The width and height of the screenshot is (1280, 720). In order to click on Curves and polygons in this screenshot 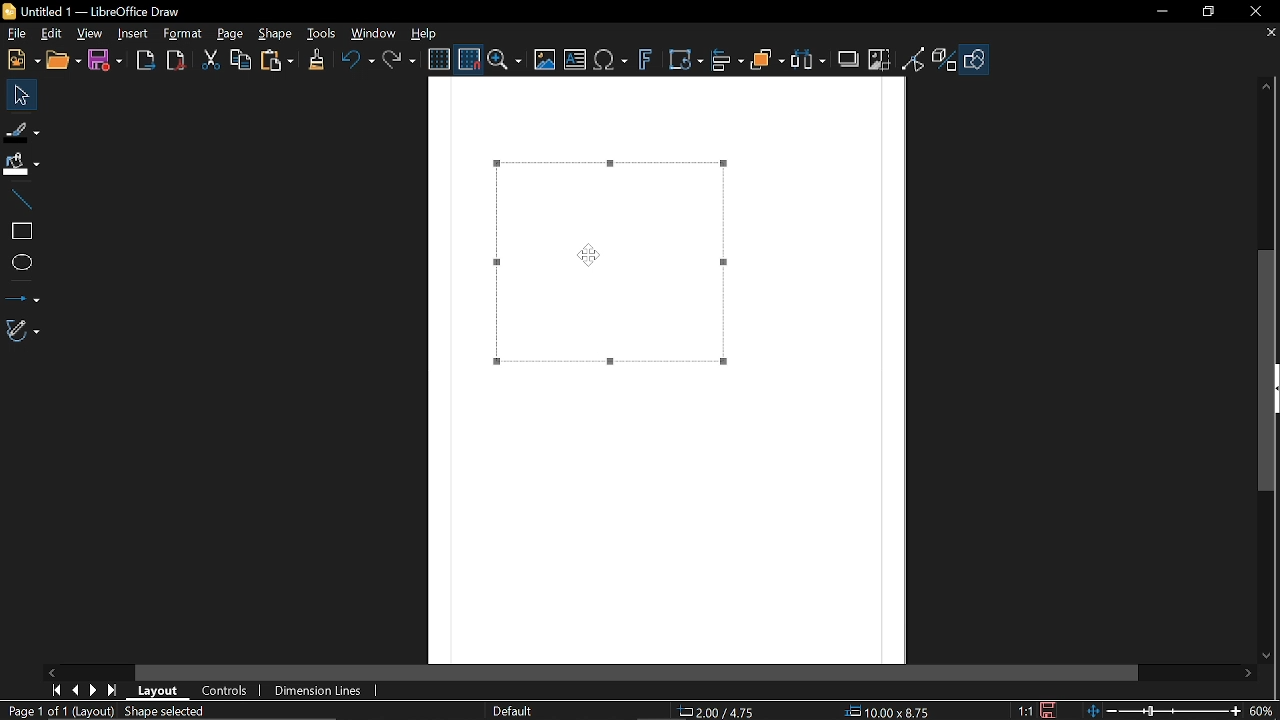, I will do `click(23, 331)`.